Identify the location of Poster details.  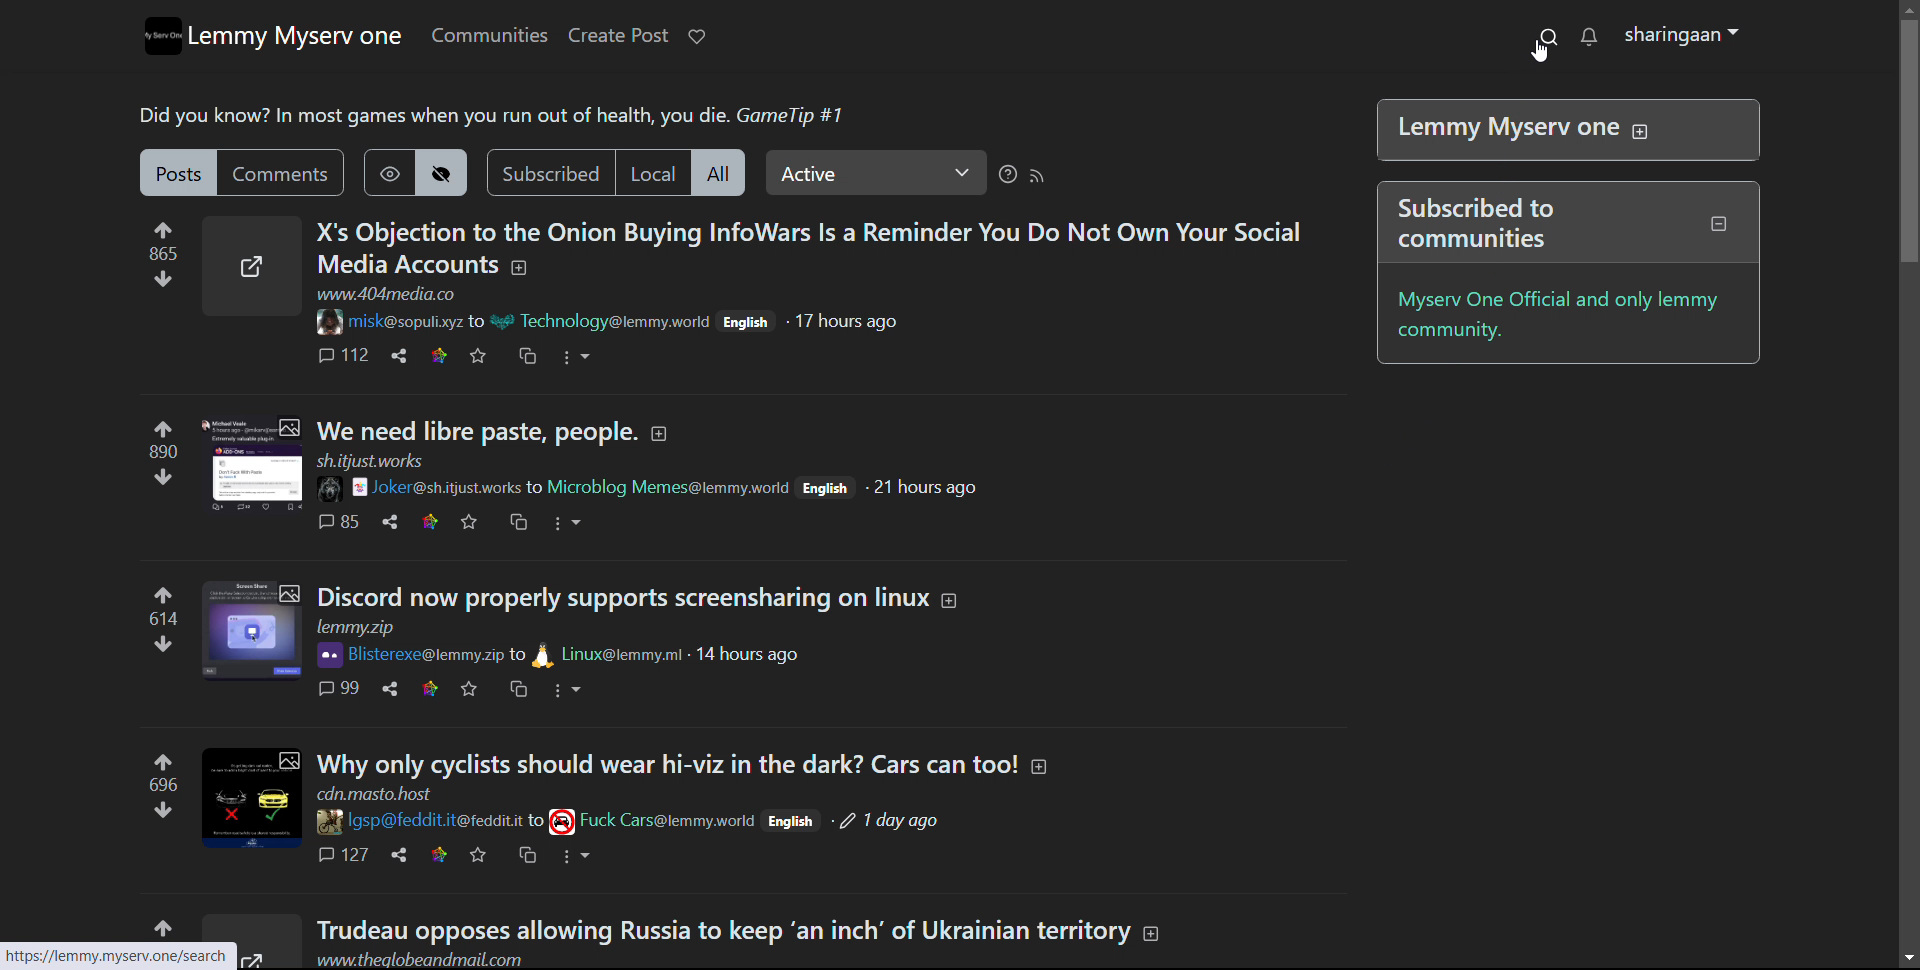
(561, 487).